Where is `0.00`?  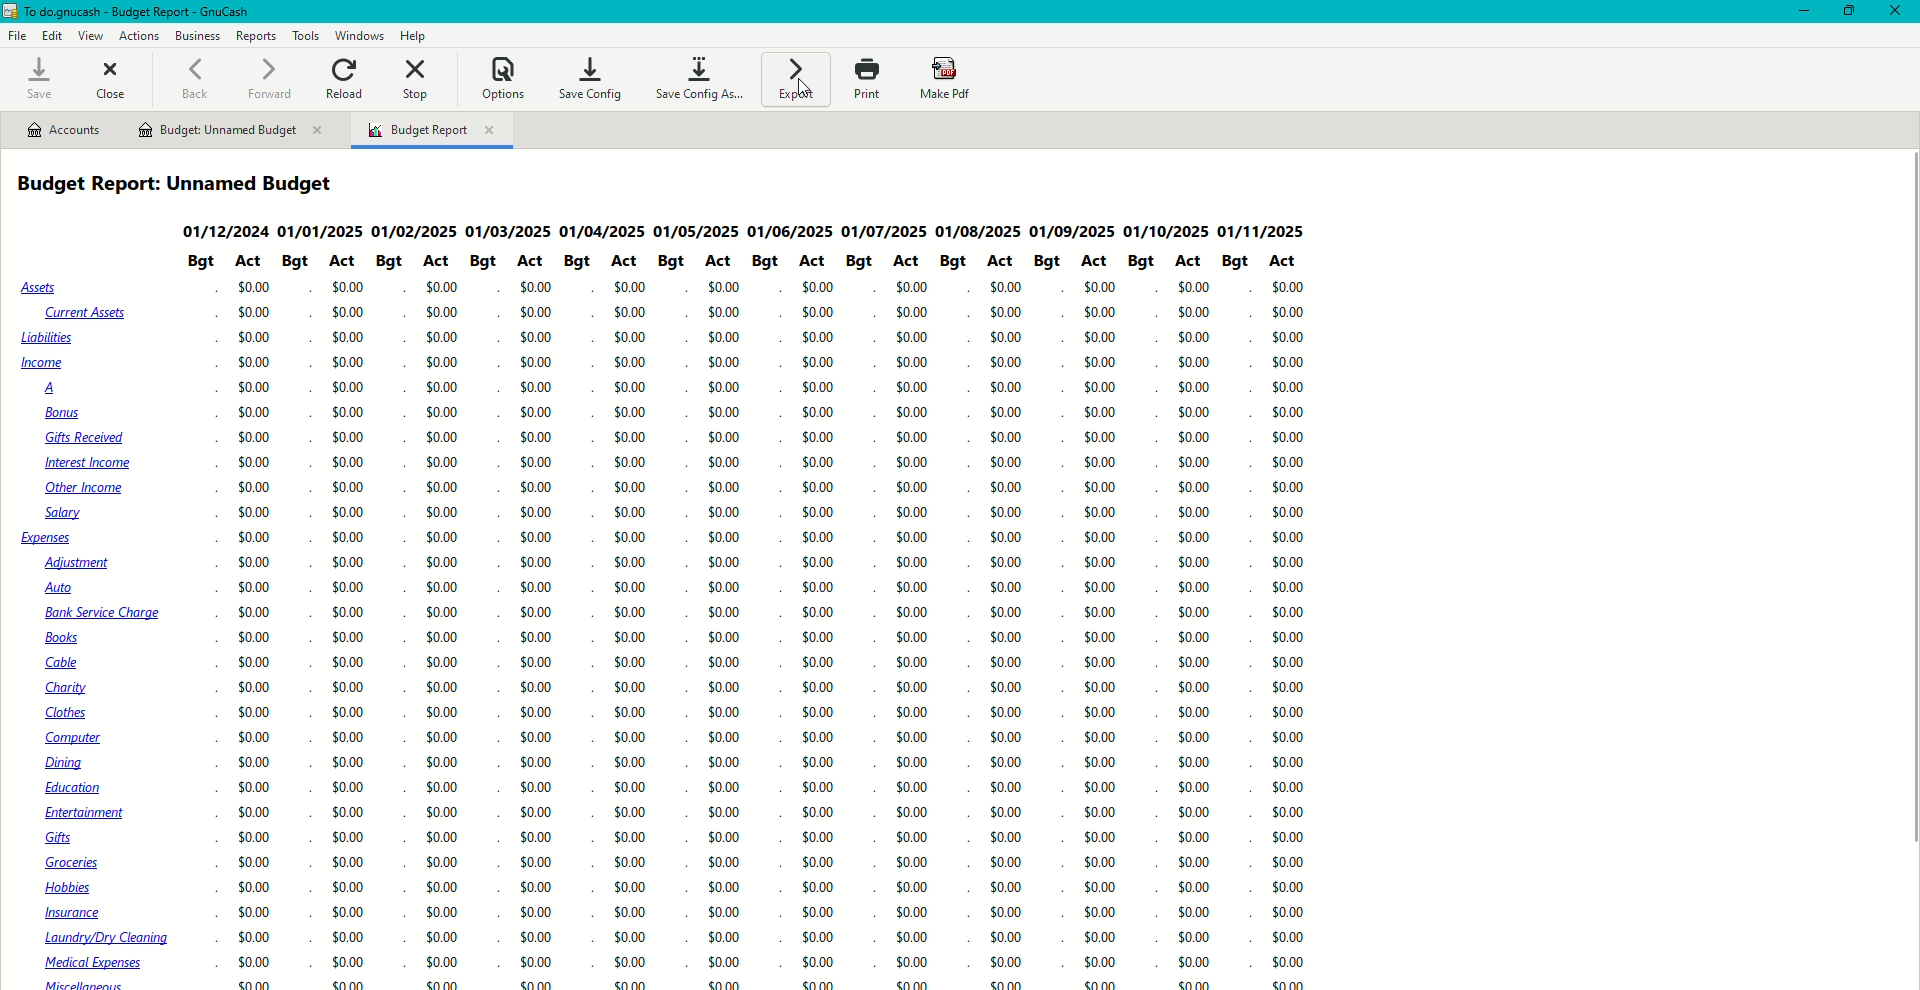 0.00 is located at coordinates (257, 663).